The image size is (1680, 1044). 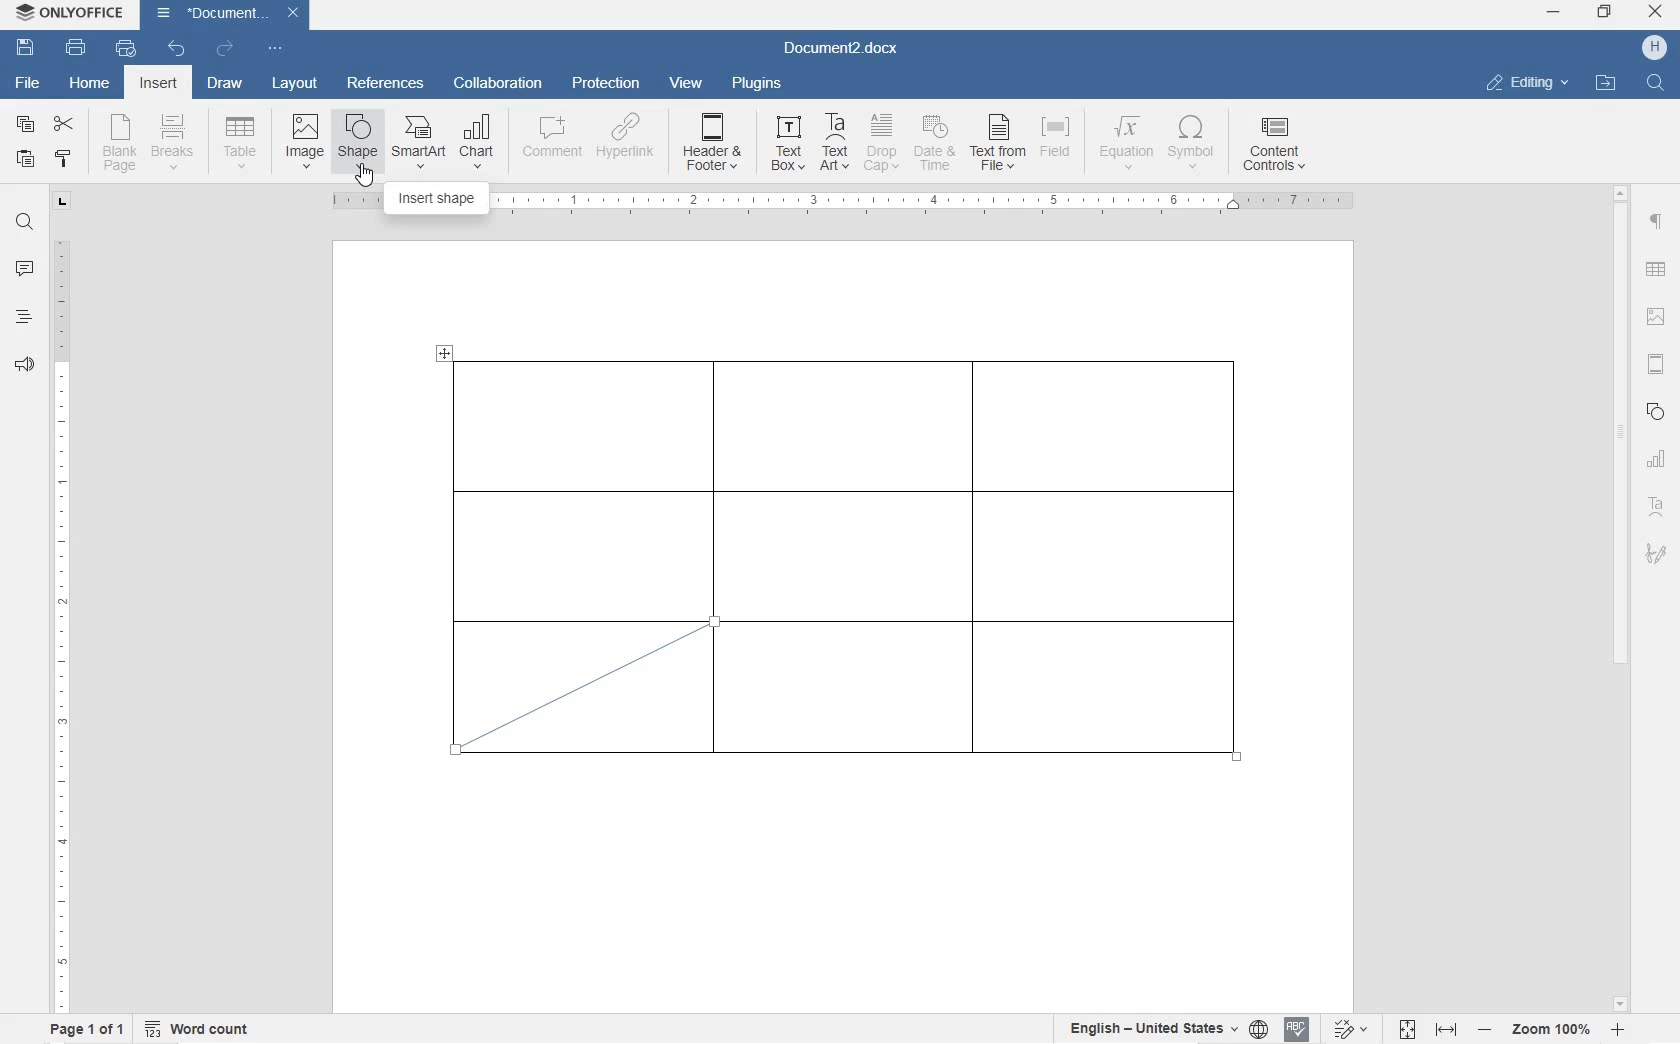 What do you see at coordinates (847, 50) in the screenshot?
I see `Document3.docx` at bounding box center [847, 50].